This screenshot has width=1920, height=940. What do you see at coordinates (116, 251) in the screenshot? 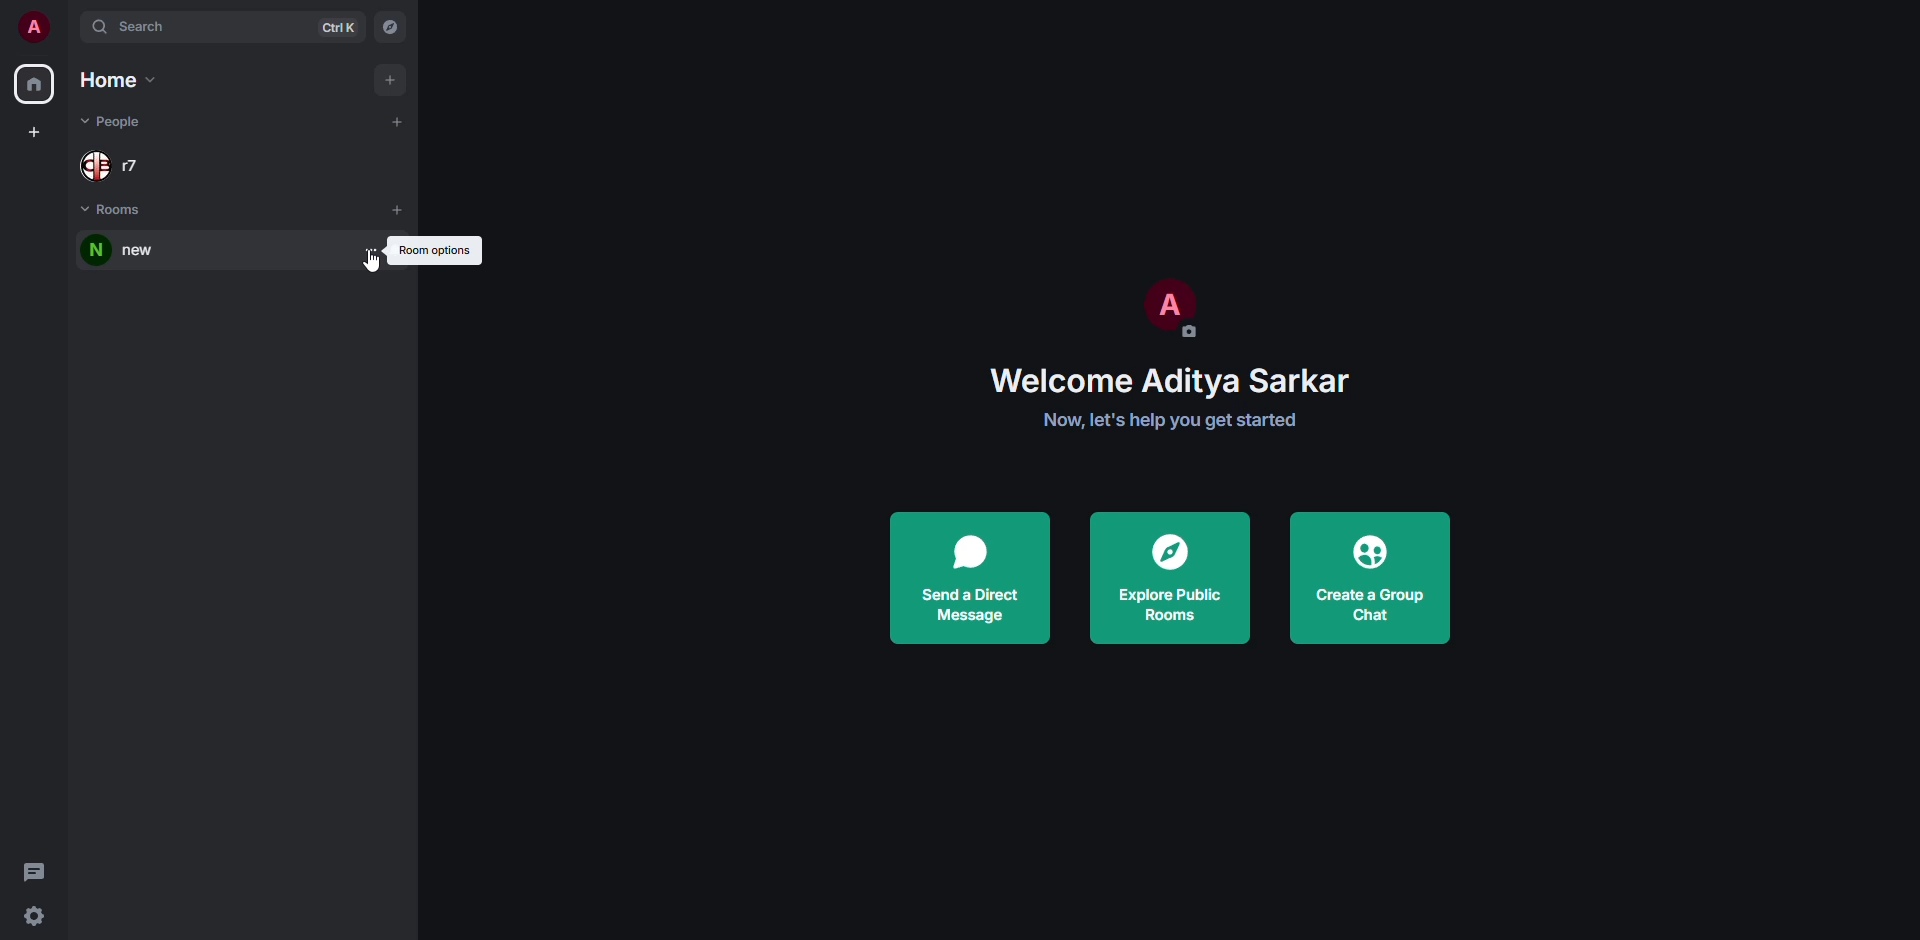
I see `room` at bounding box center [116, 251].